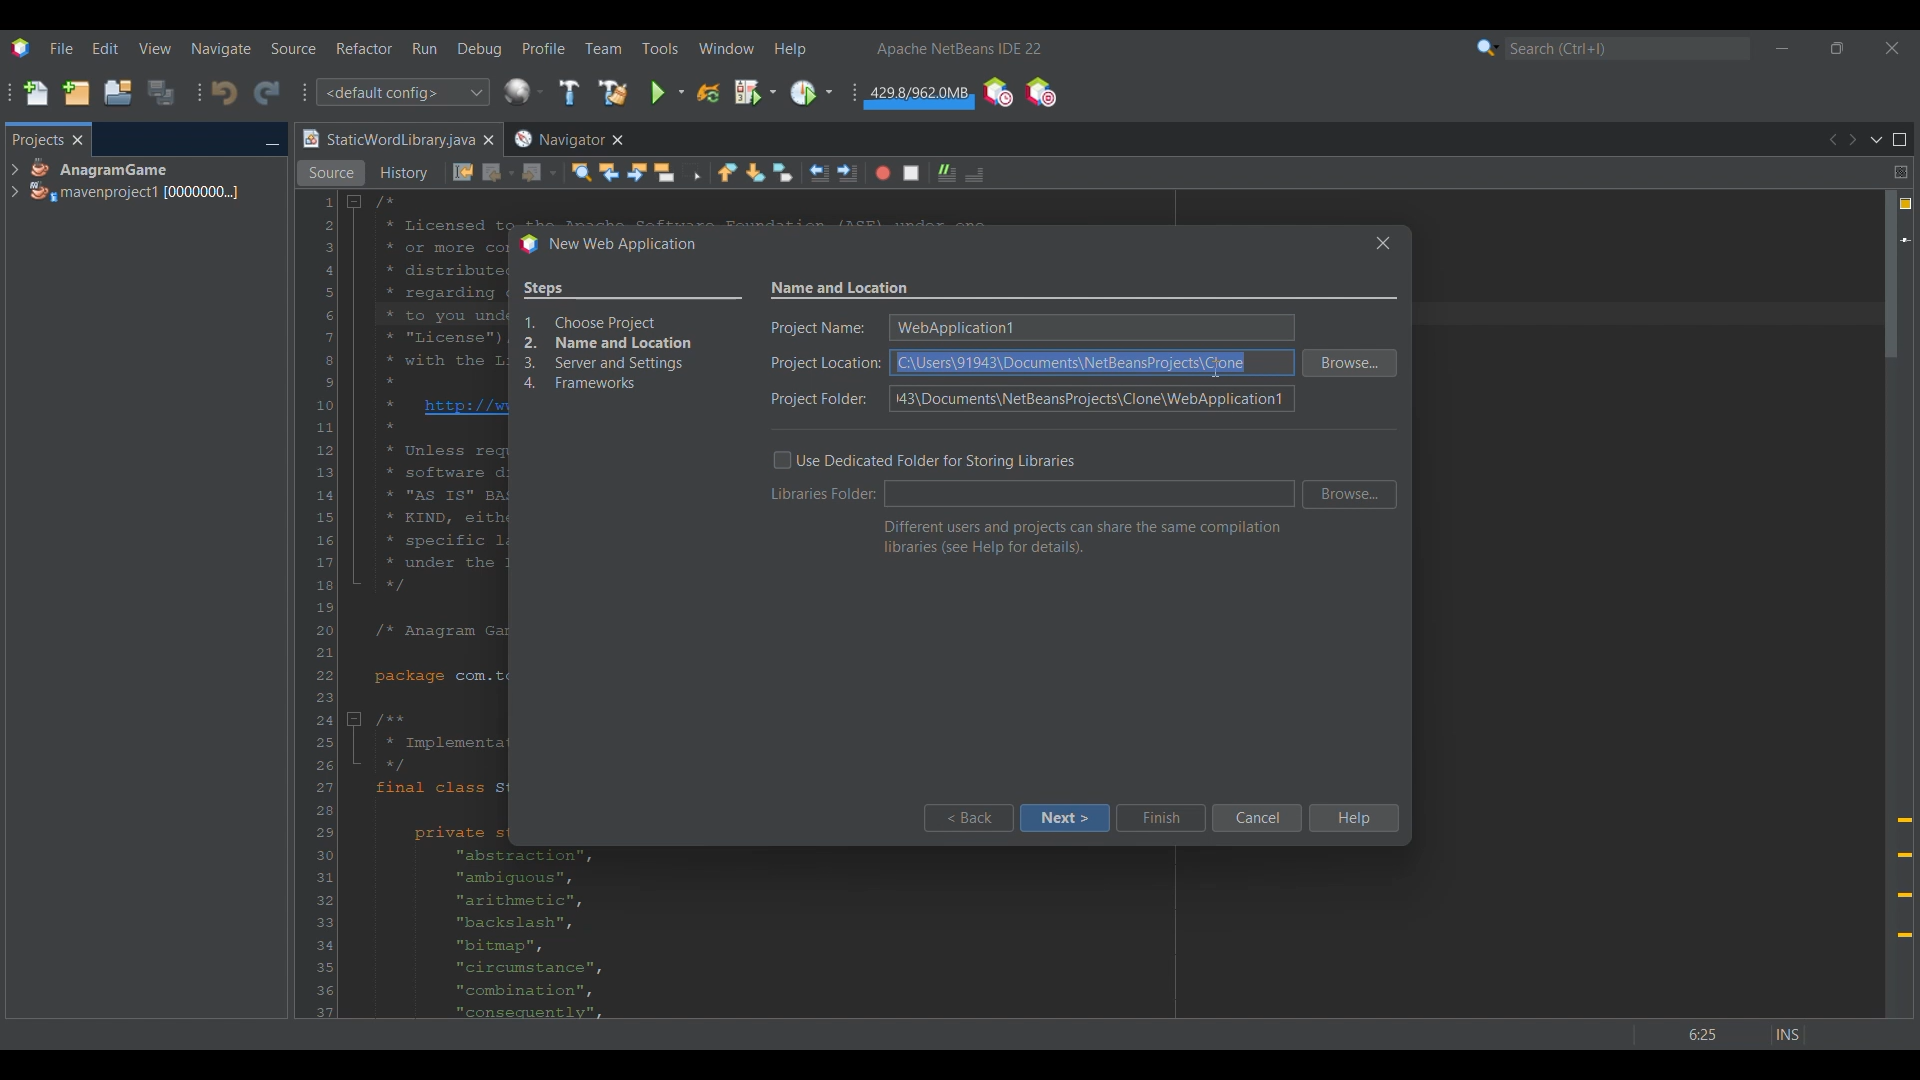 This screenshot has width=1920, height=1080. What do you see at coordinates (1782, 48) in the screenshot?
I see `Minimize` at bounding box center [1782, 48].